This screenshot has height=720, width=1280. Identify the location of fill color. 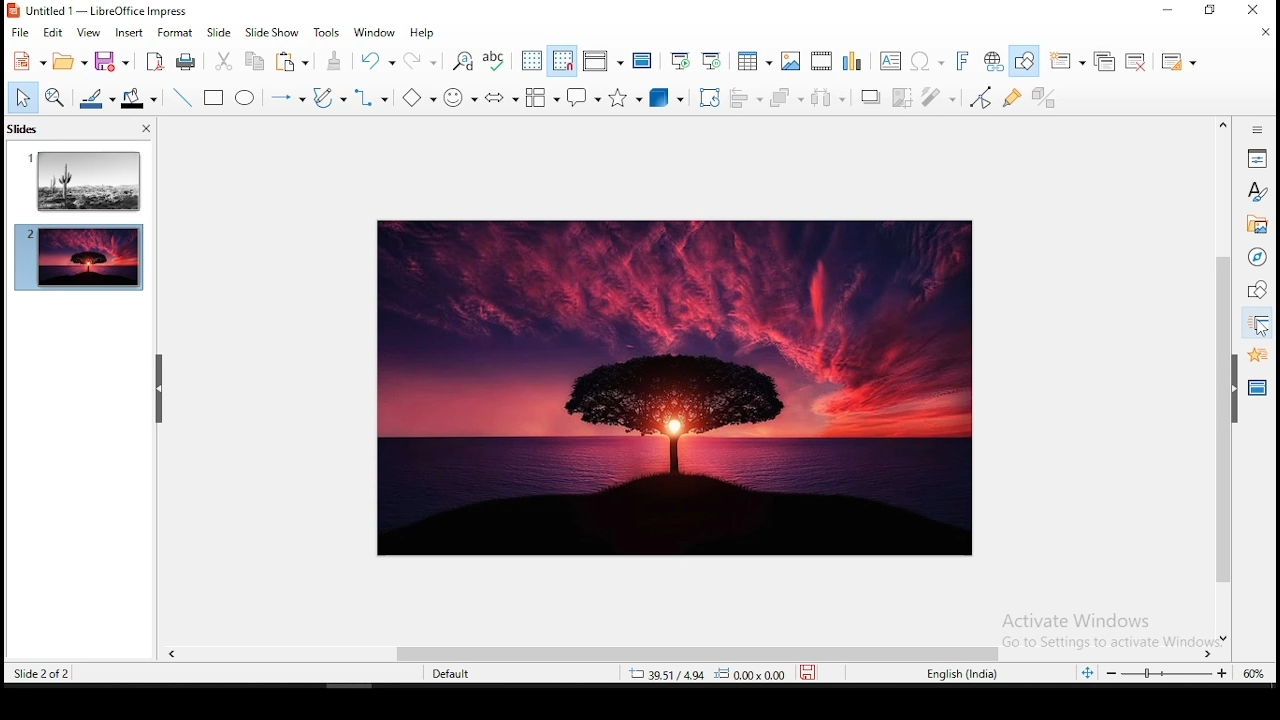
(141, 97).